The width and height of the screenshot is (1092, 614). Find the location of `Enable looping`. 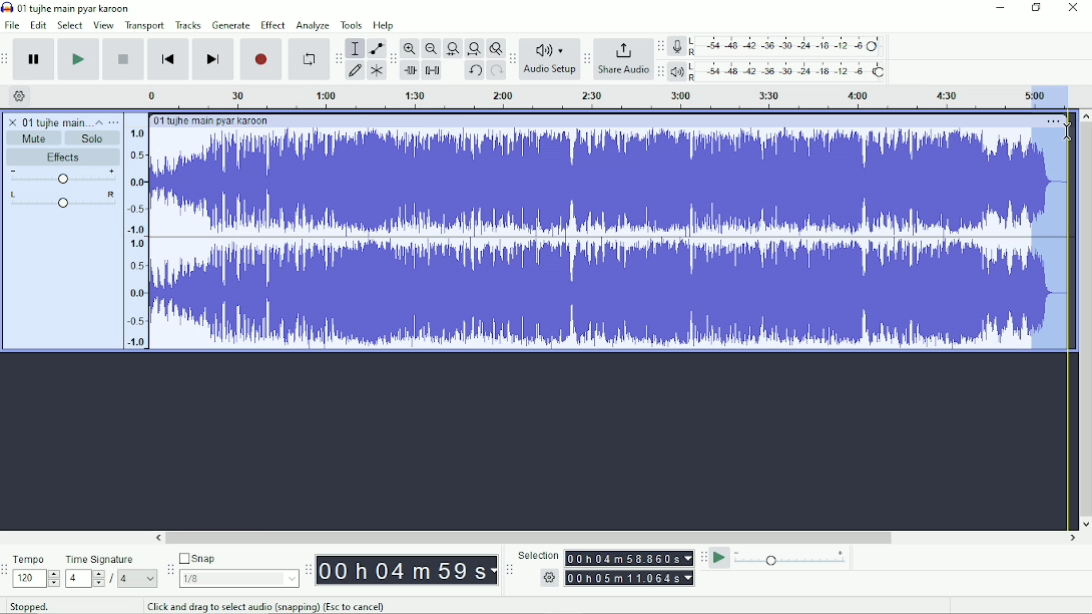

Enable looping is located at coordinates (309, 60).